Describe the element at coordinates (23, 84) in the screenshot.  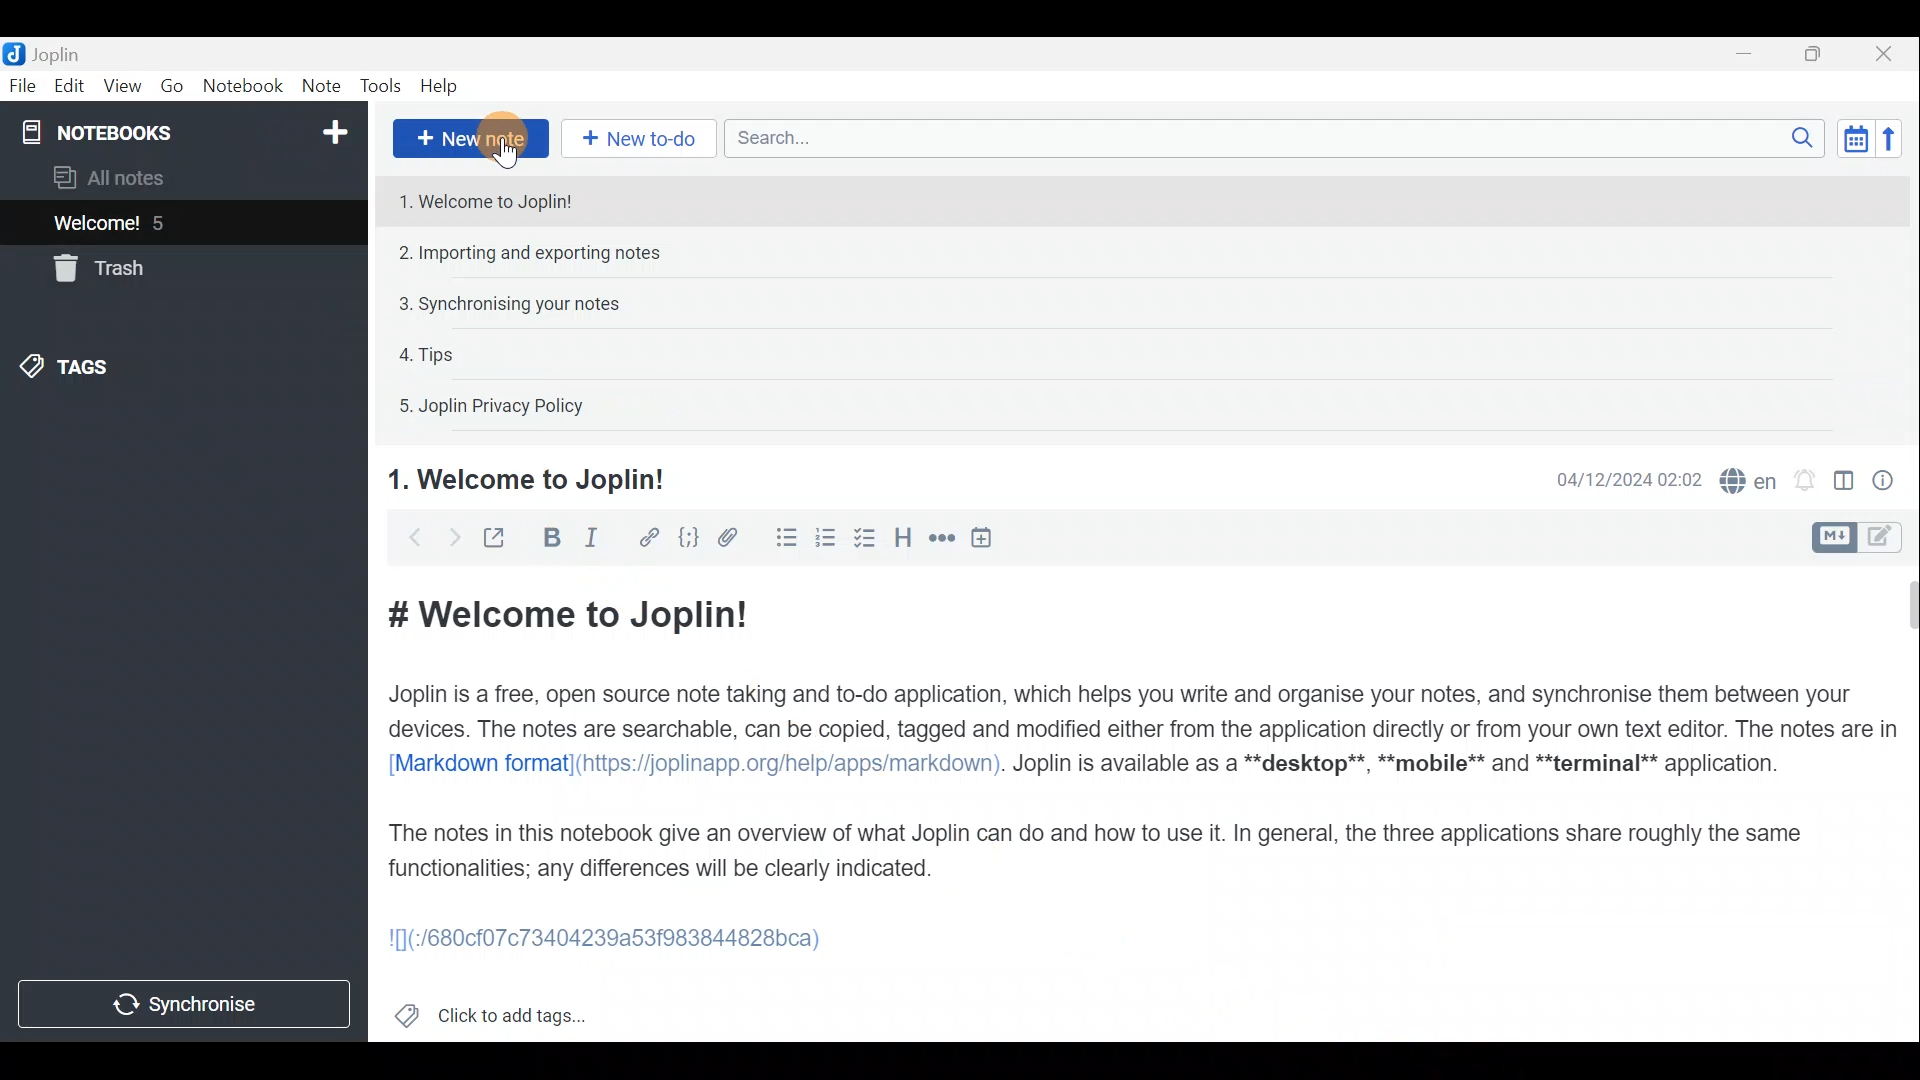
I see `File` at that location.